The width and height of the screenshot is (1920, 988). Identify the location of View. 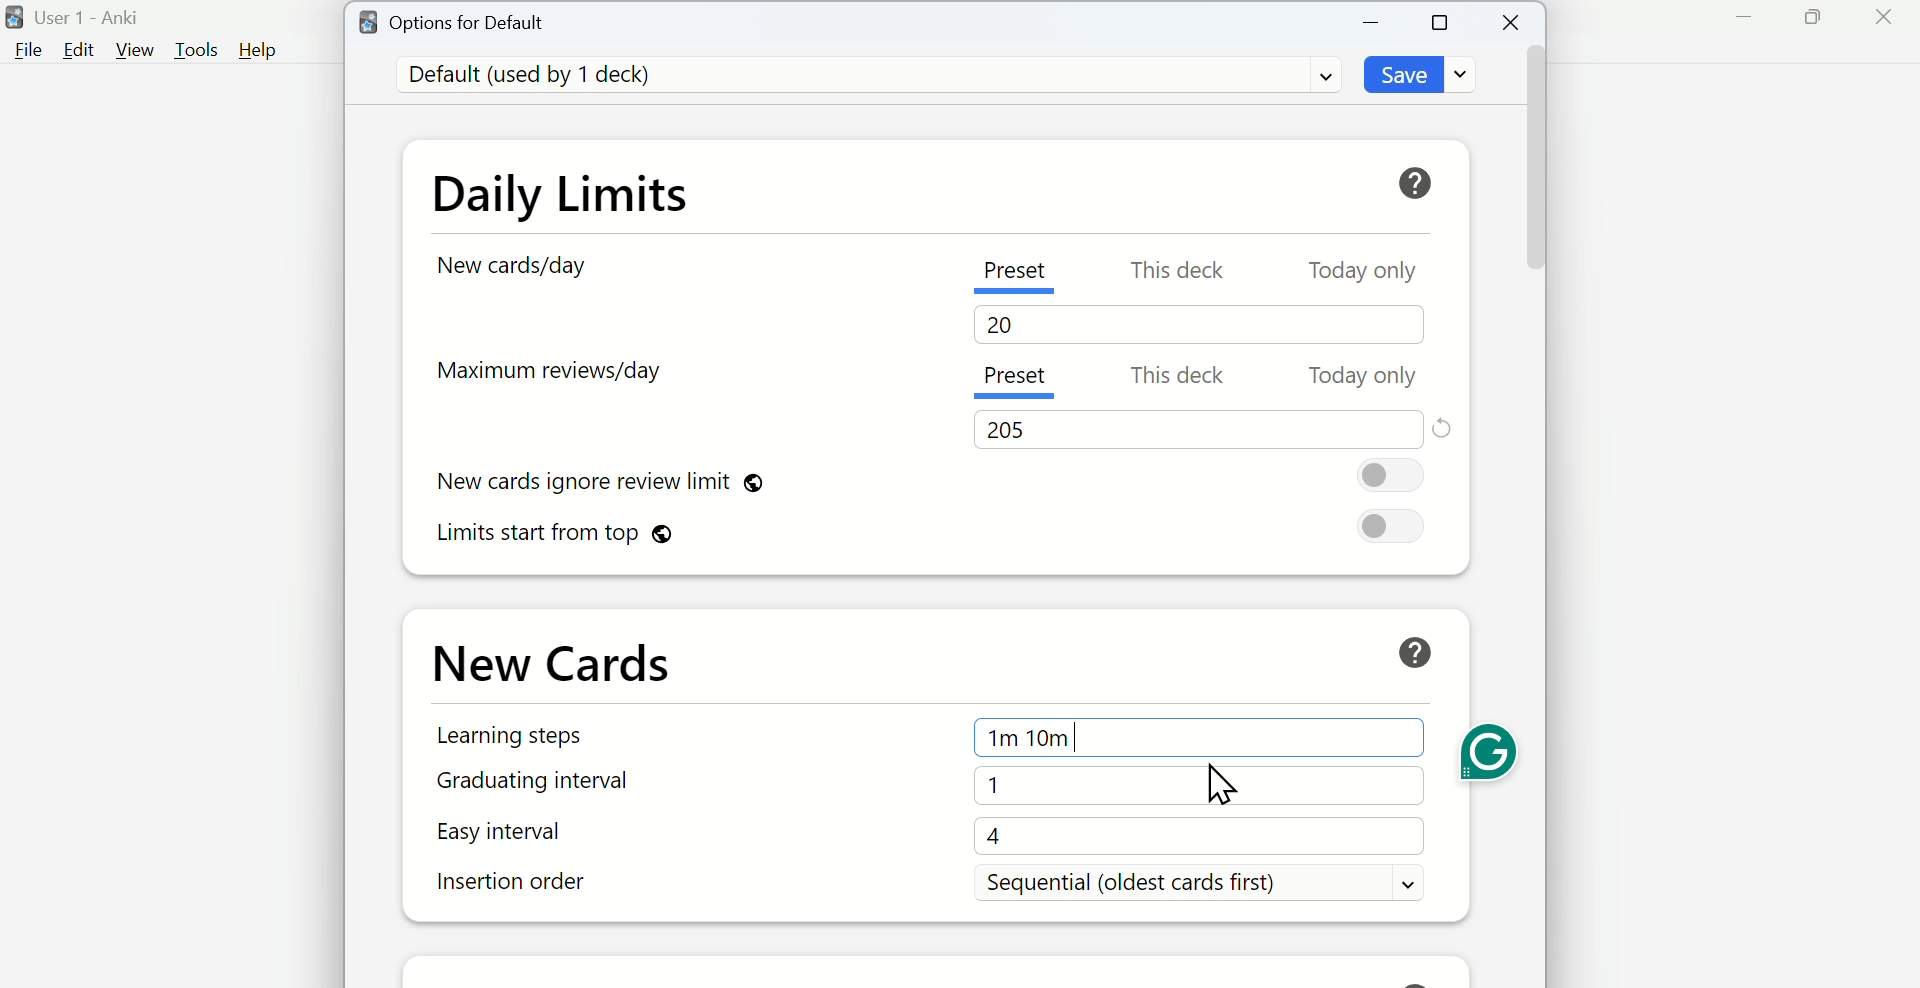
(137, 50).